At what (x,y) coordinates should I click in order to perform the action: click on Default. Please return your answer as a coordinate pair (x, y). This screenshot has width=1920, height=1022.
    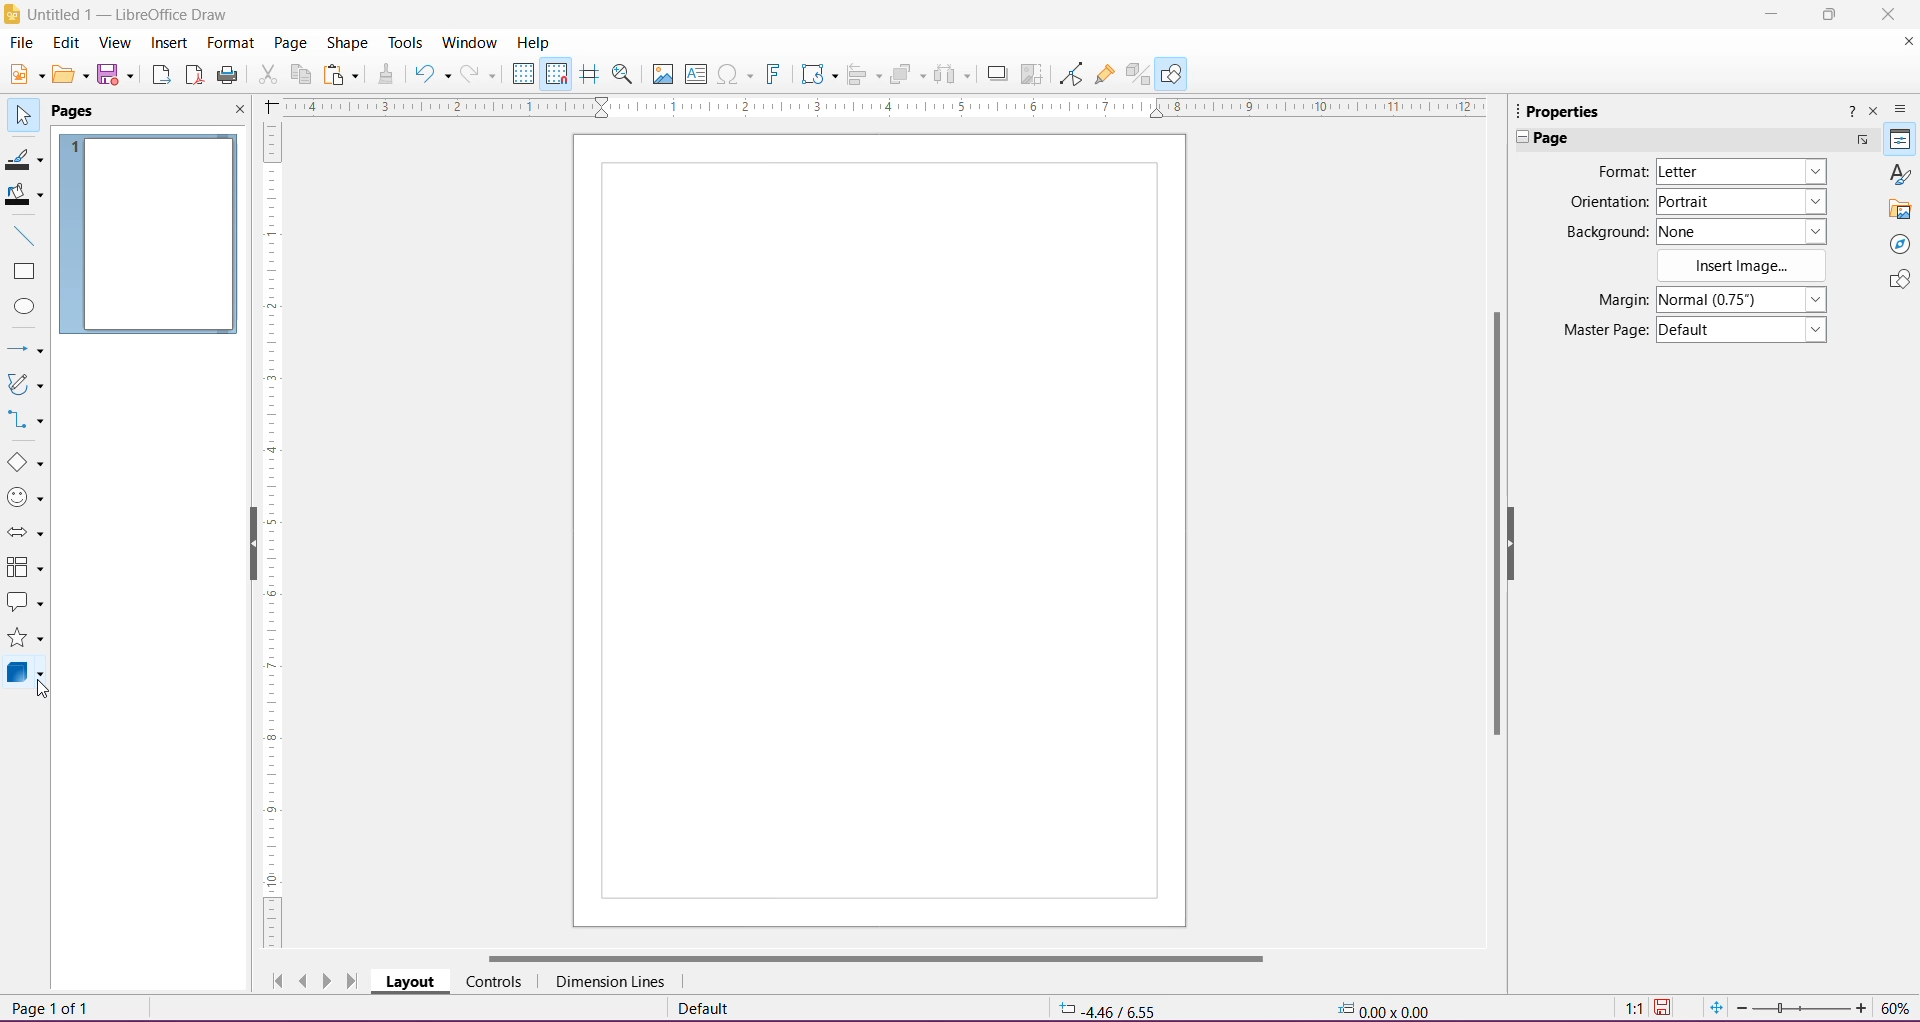
    Looking at the image, I should click on (709, 1008).